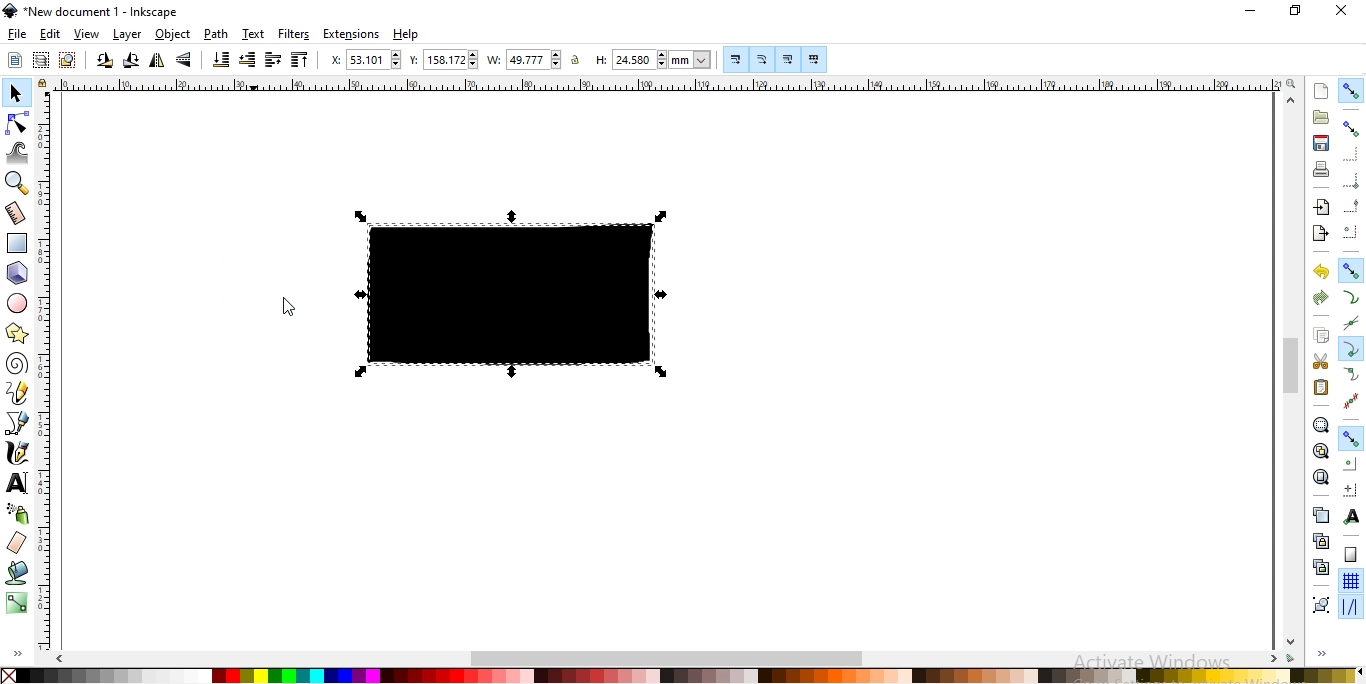  What do you see at coordinates (1353, 607) in the screenshot?
I see `snap guide` at bounding box center [1353, 607].